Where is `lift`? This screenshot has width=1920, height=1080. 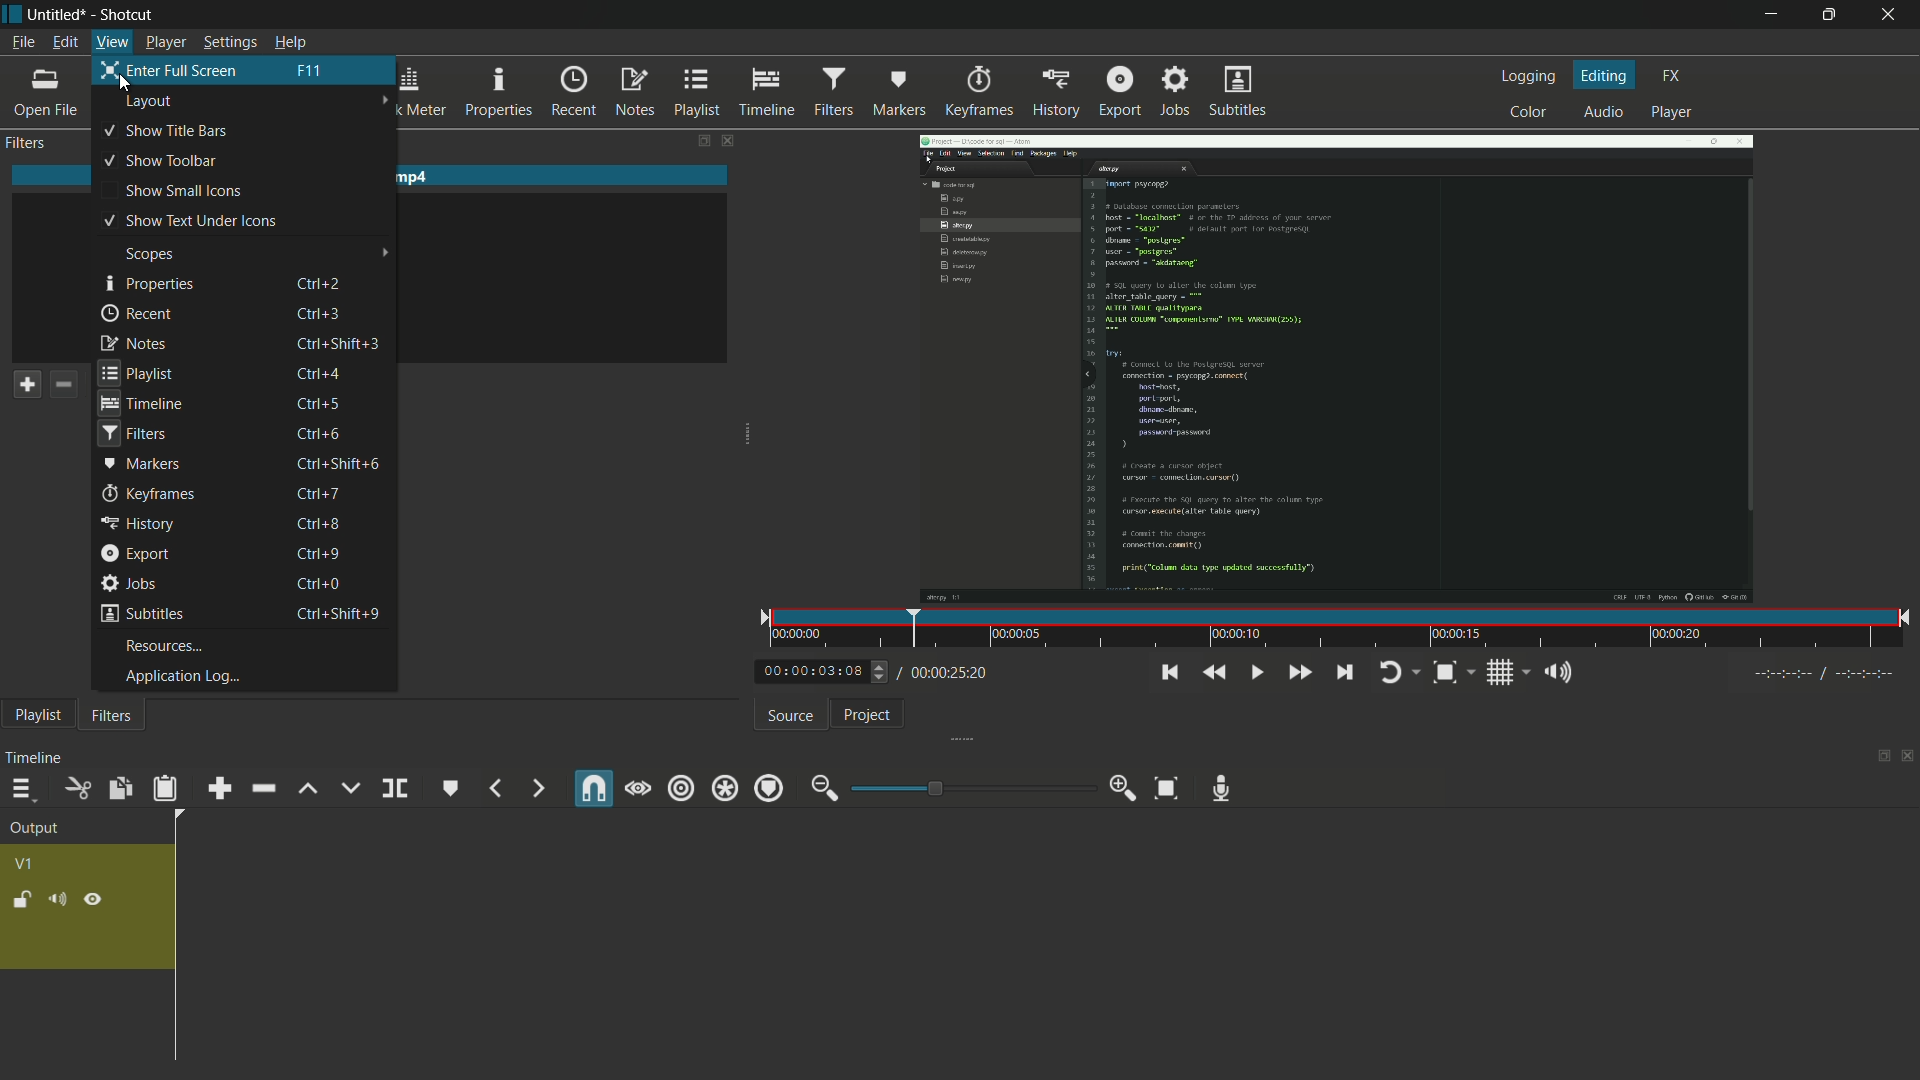 lift is located at coordinates (306, 789).